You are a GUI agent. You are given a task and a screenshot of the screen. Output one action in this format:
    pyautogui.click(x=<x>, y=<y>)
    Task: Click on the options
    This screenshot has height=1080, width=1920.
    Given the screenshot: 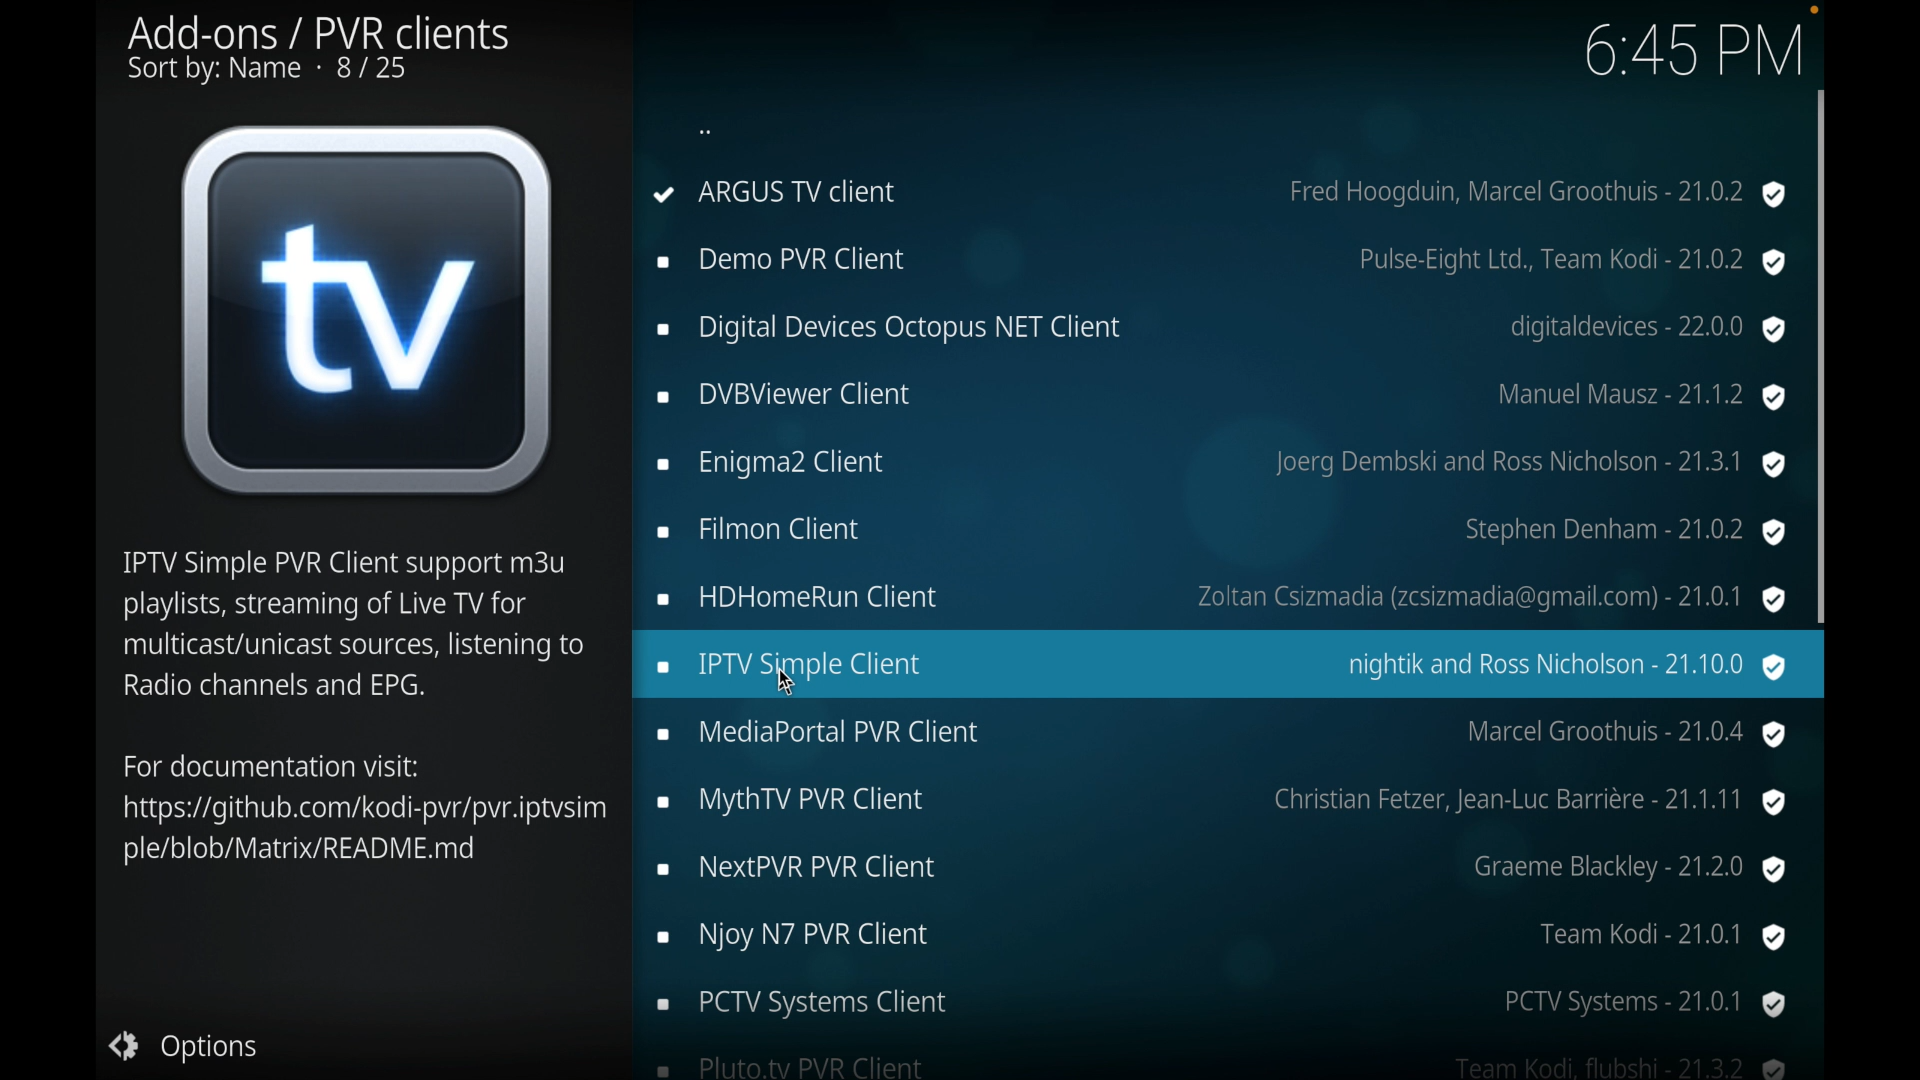 What is the action you would take?
    pyautogui.click(x=190, y=1047)
    